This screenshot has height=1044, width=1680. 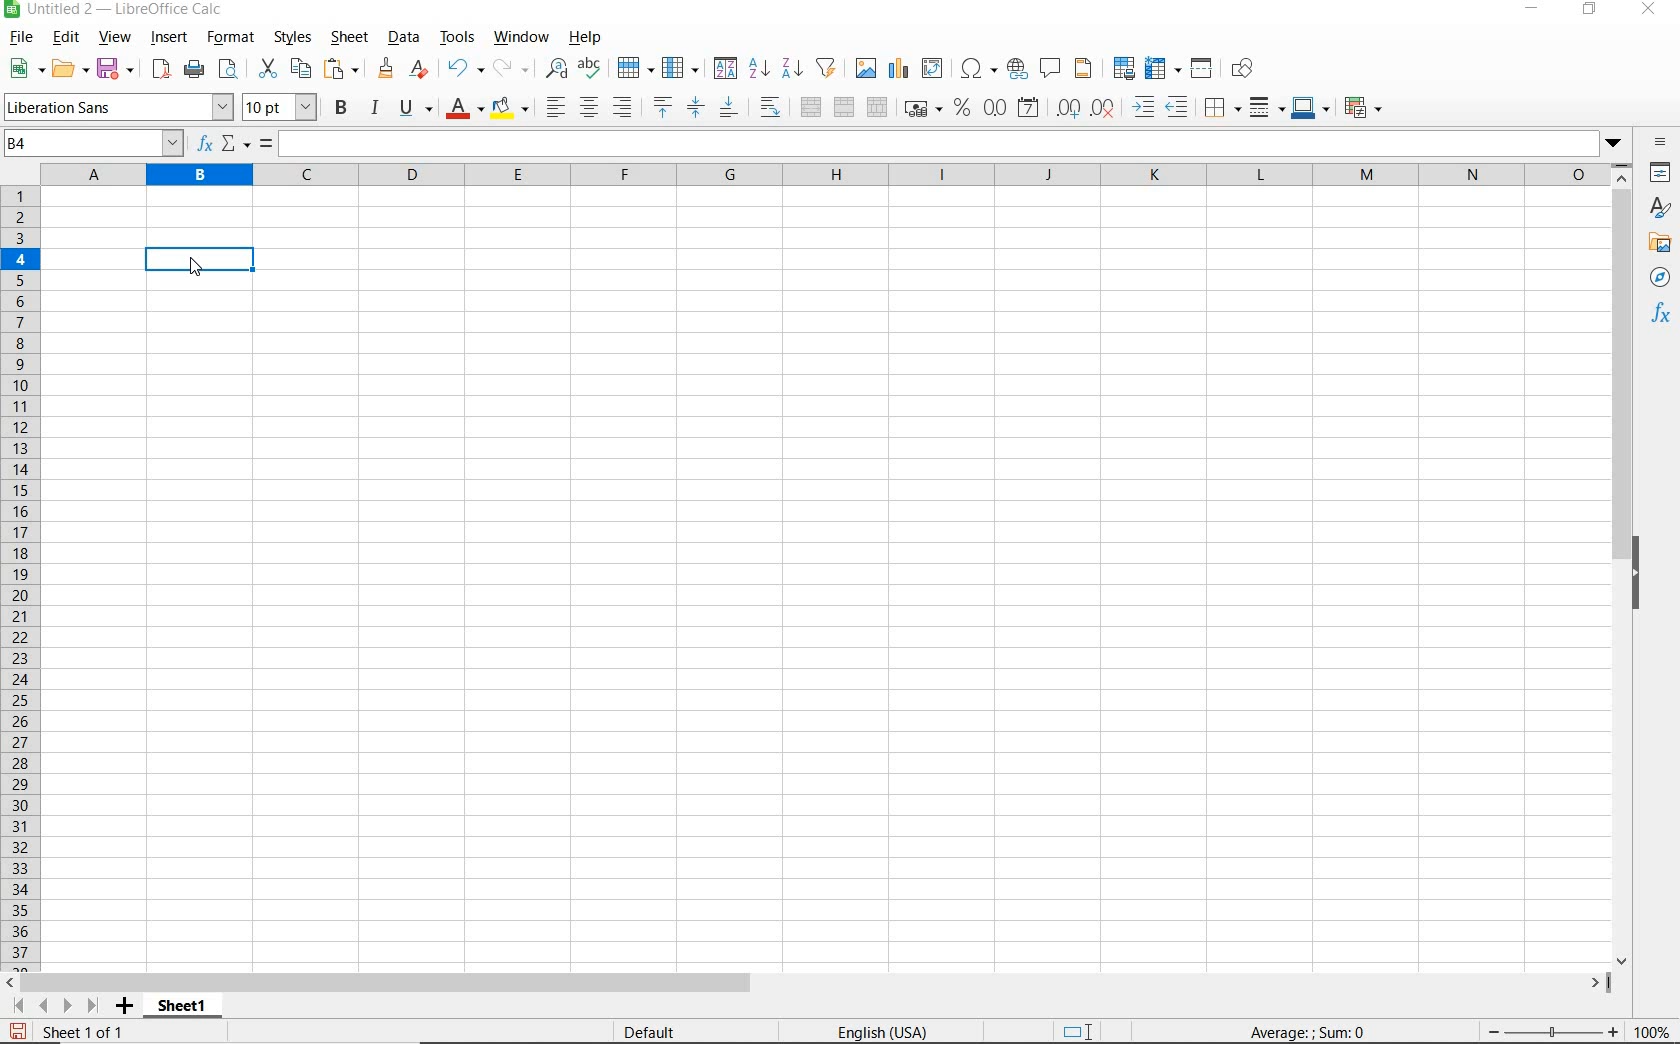 What do you see at coordinates (1017, 68) in the screenshot?
I see `insert hyperlink` at bounding box center [1017, 68].